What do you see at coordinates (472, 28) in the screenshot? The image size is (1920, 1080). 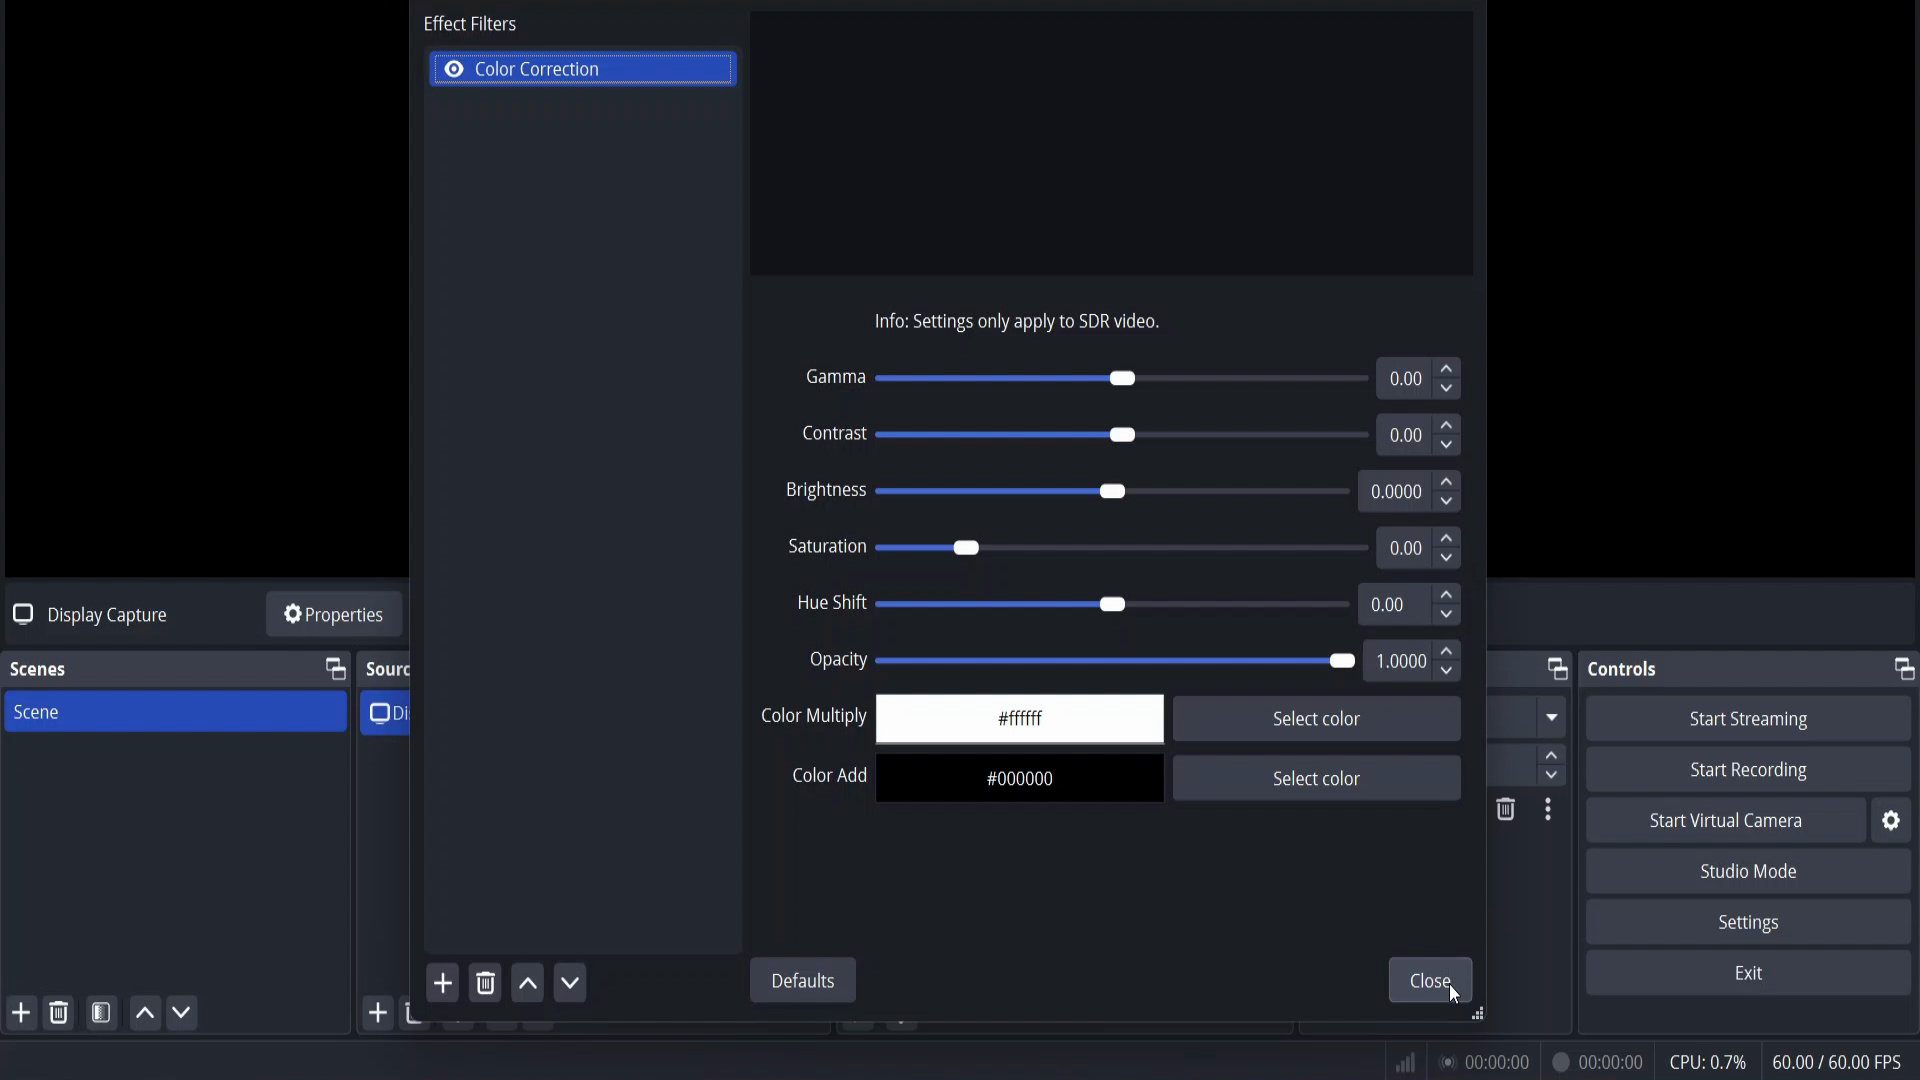 I see `effect filters` at bounding box center [472, 28].